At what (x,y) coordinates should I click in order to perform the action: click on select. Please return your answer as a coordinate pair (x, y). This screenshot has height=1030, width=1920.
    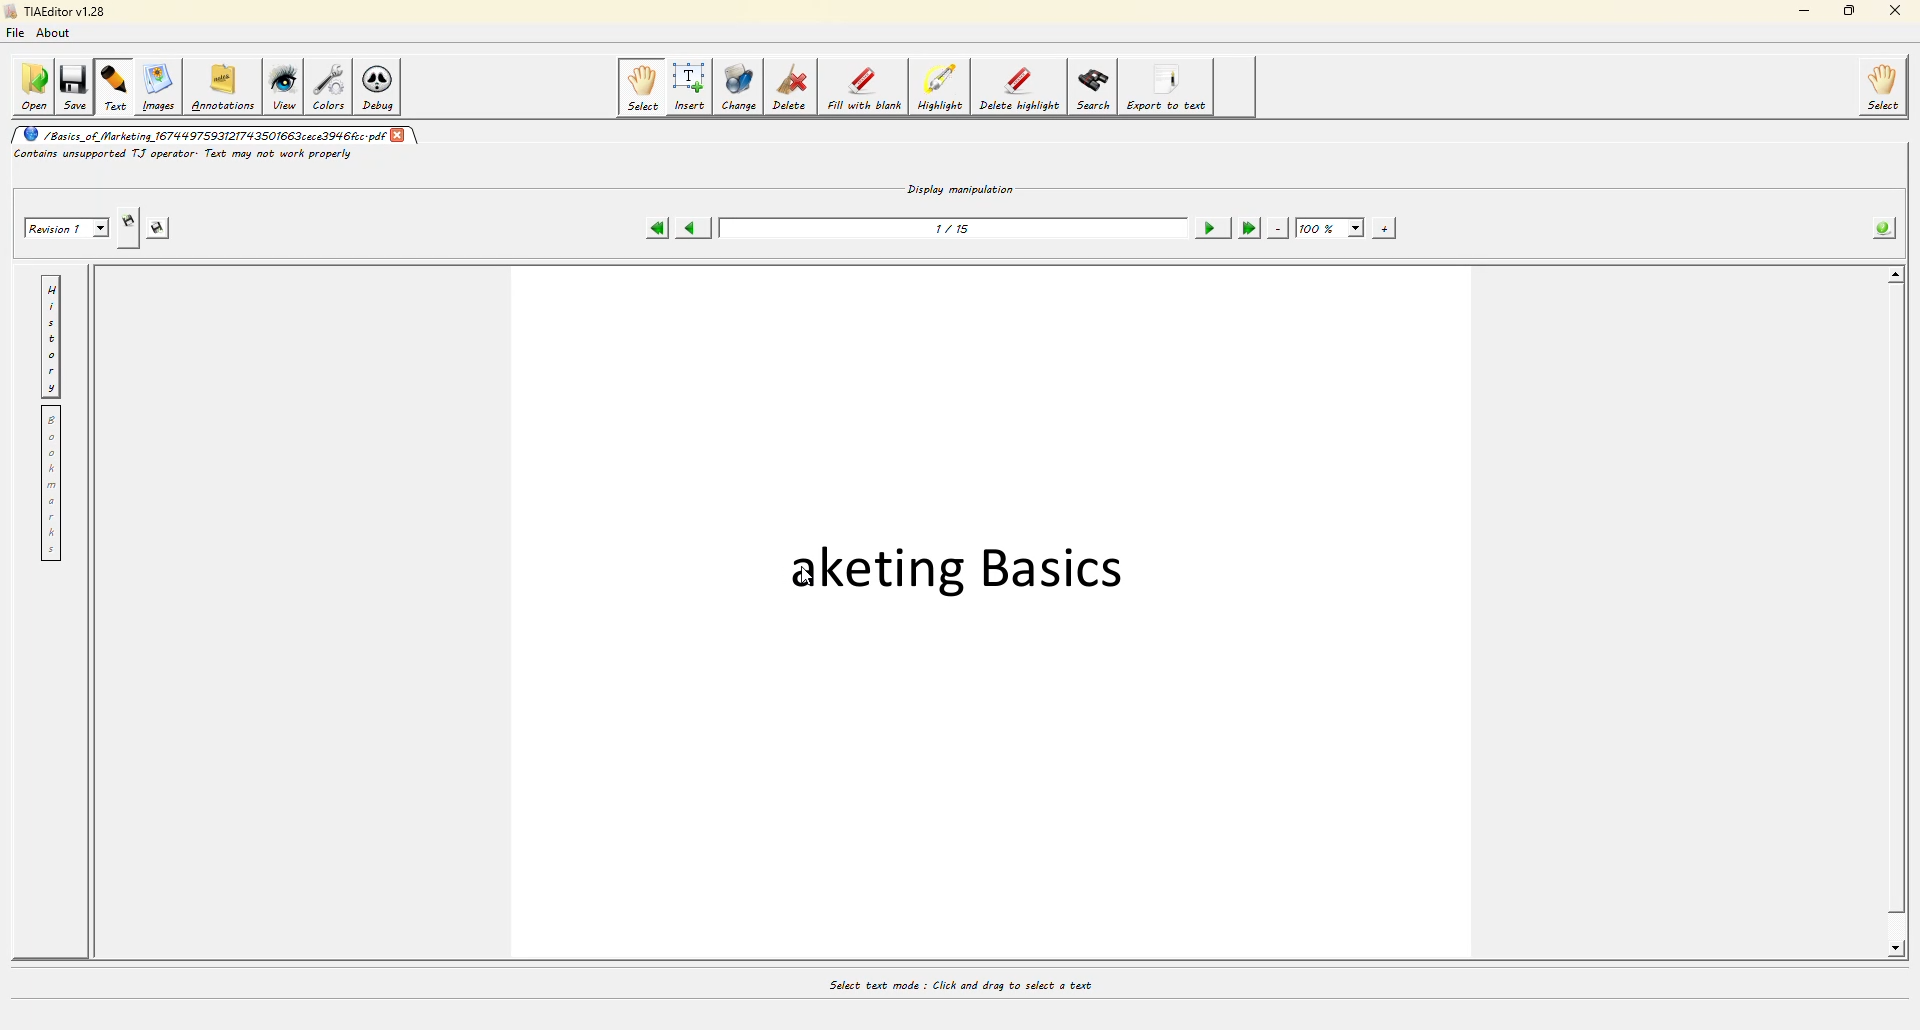
    Looking at the image, I should click on (642, 88).